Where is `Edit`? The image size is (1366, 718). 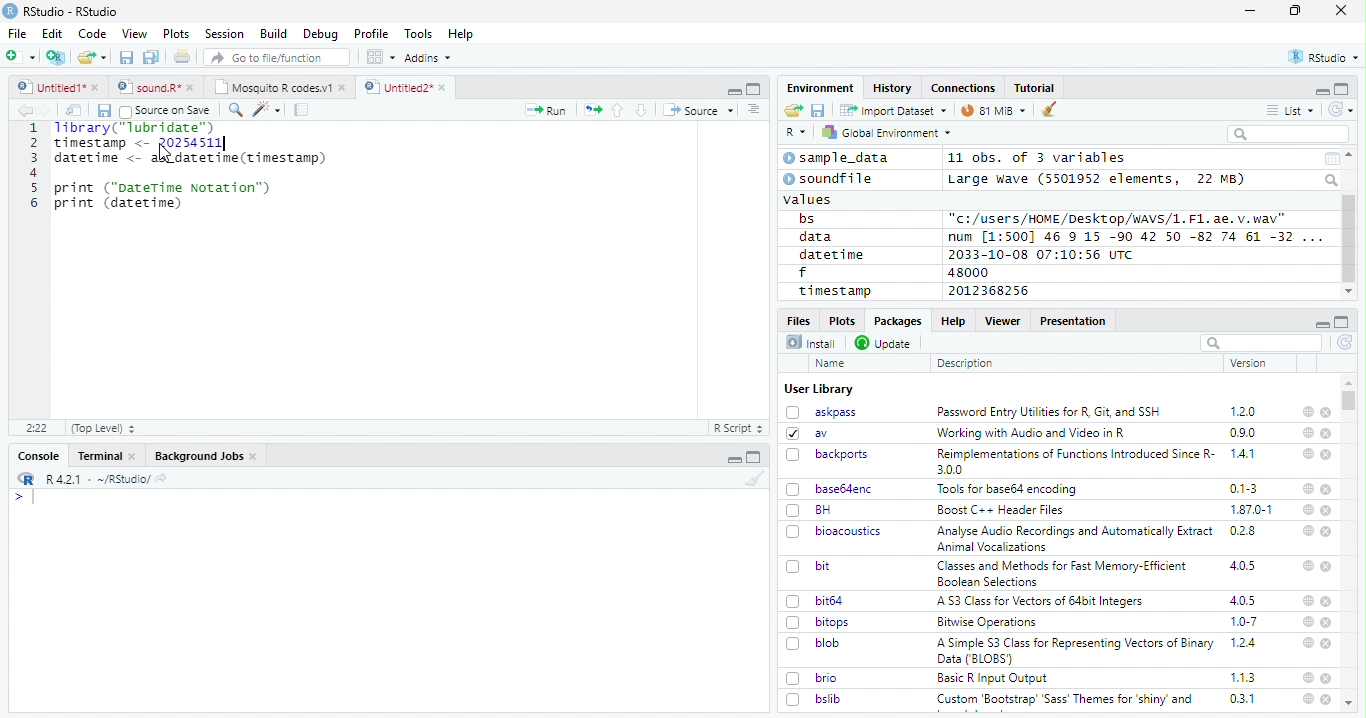
Edit is located at coordinates (52, 33).